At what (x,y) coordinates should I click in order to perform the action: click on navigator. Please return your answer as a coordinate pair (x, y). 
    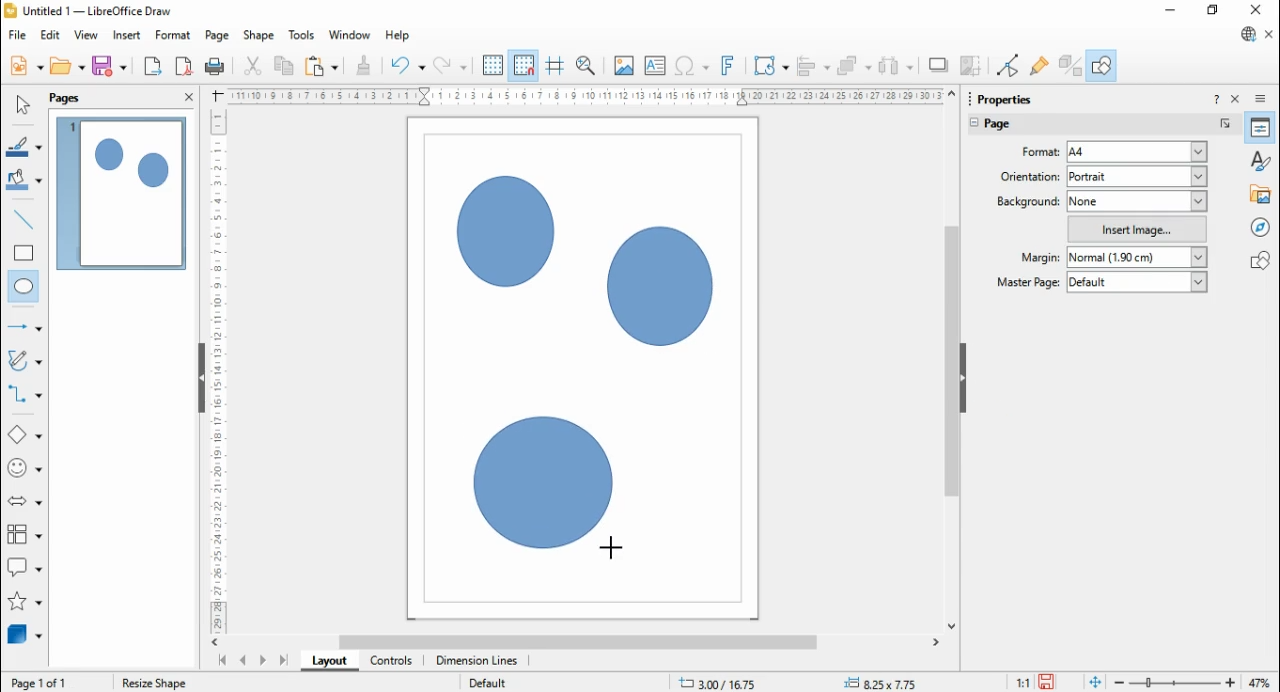
    Looking at the image, I should click on (1264, 226).